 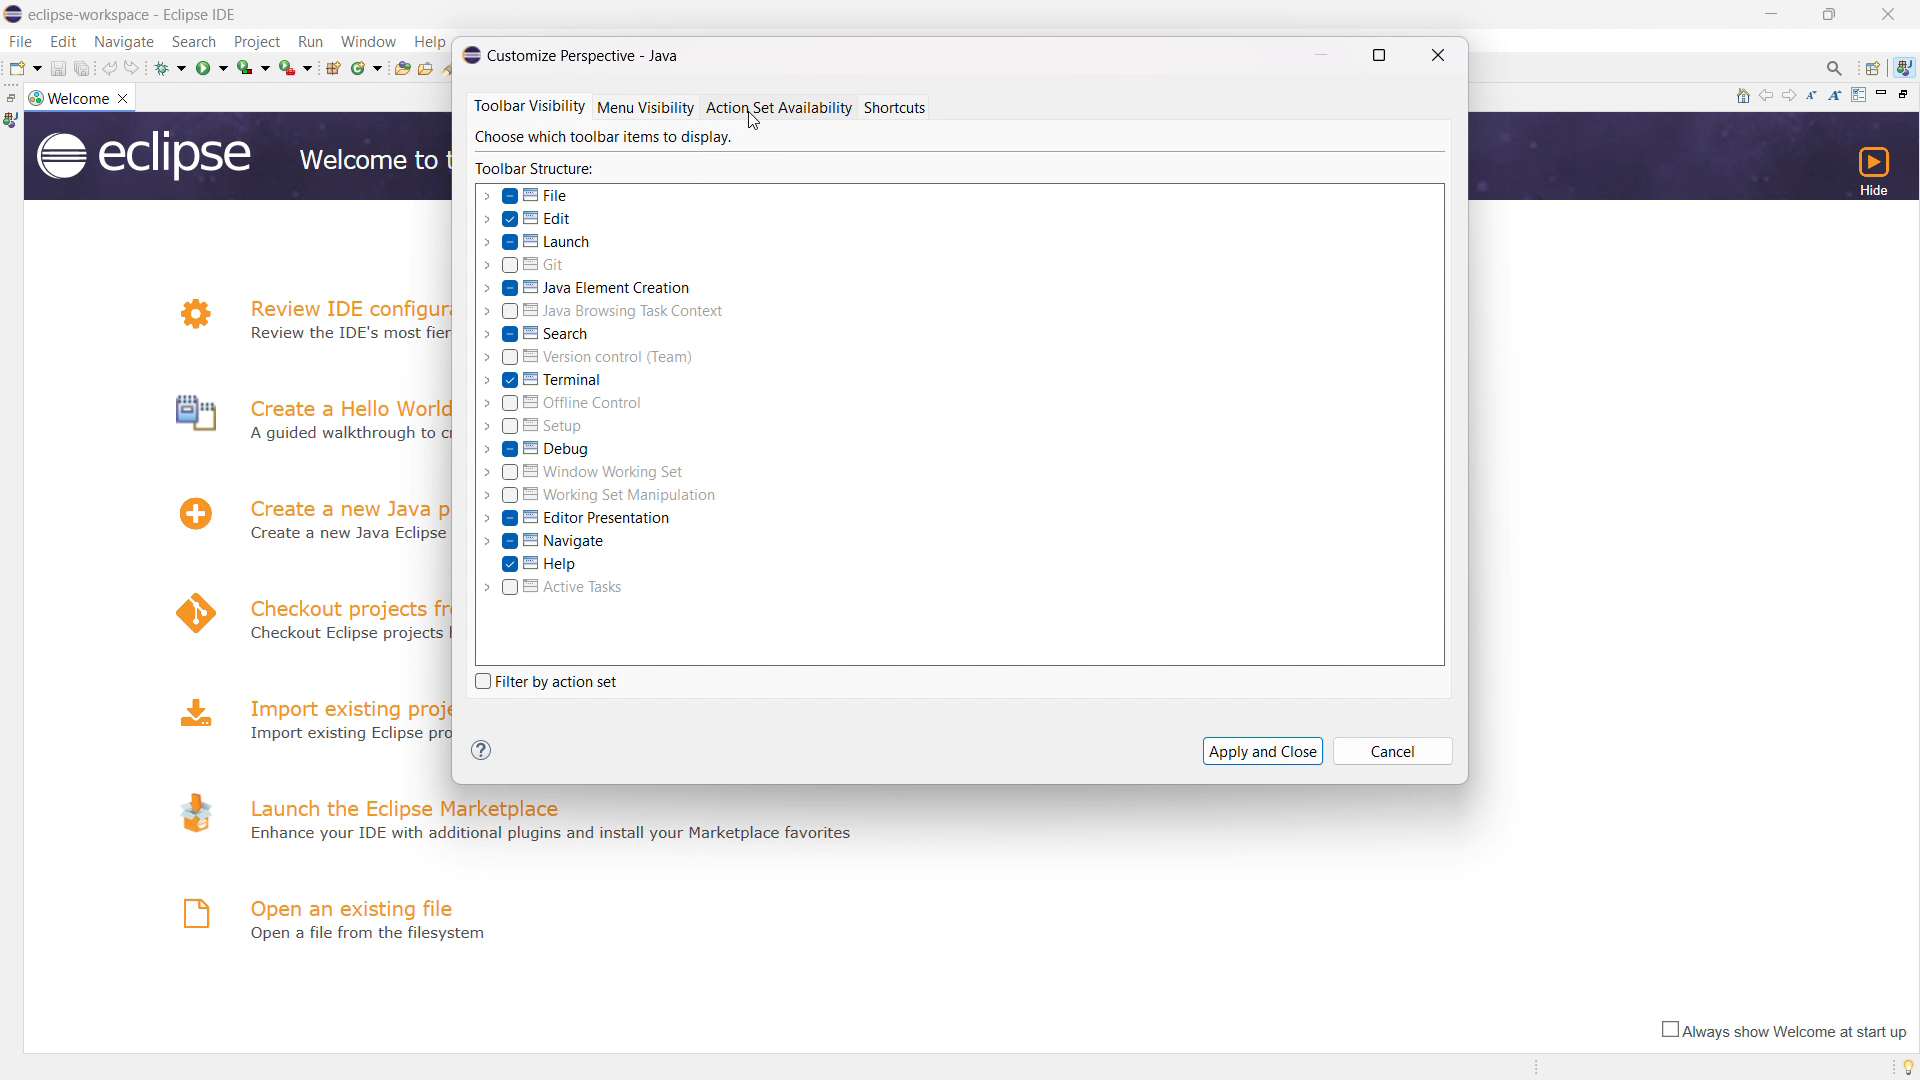 What do you see at coordinates (756, 123) in the screenshot?
I see `cursor` at bounding box center [756, 123].